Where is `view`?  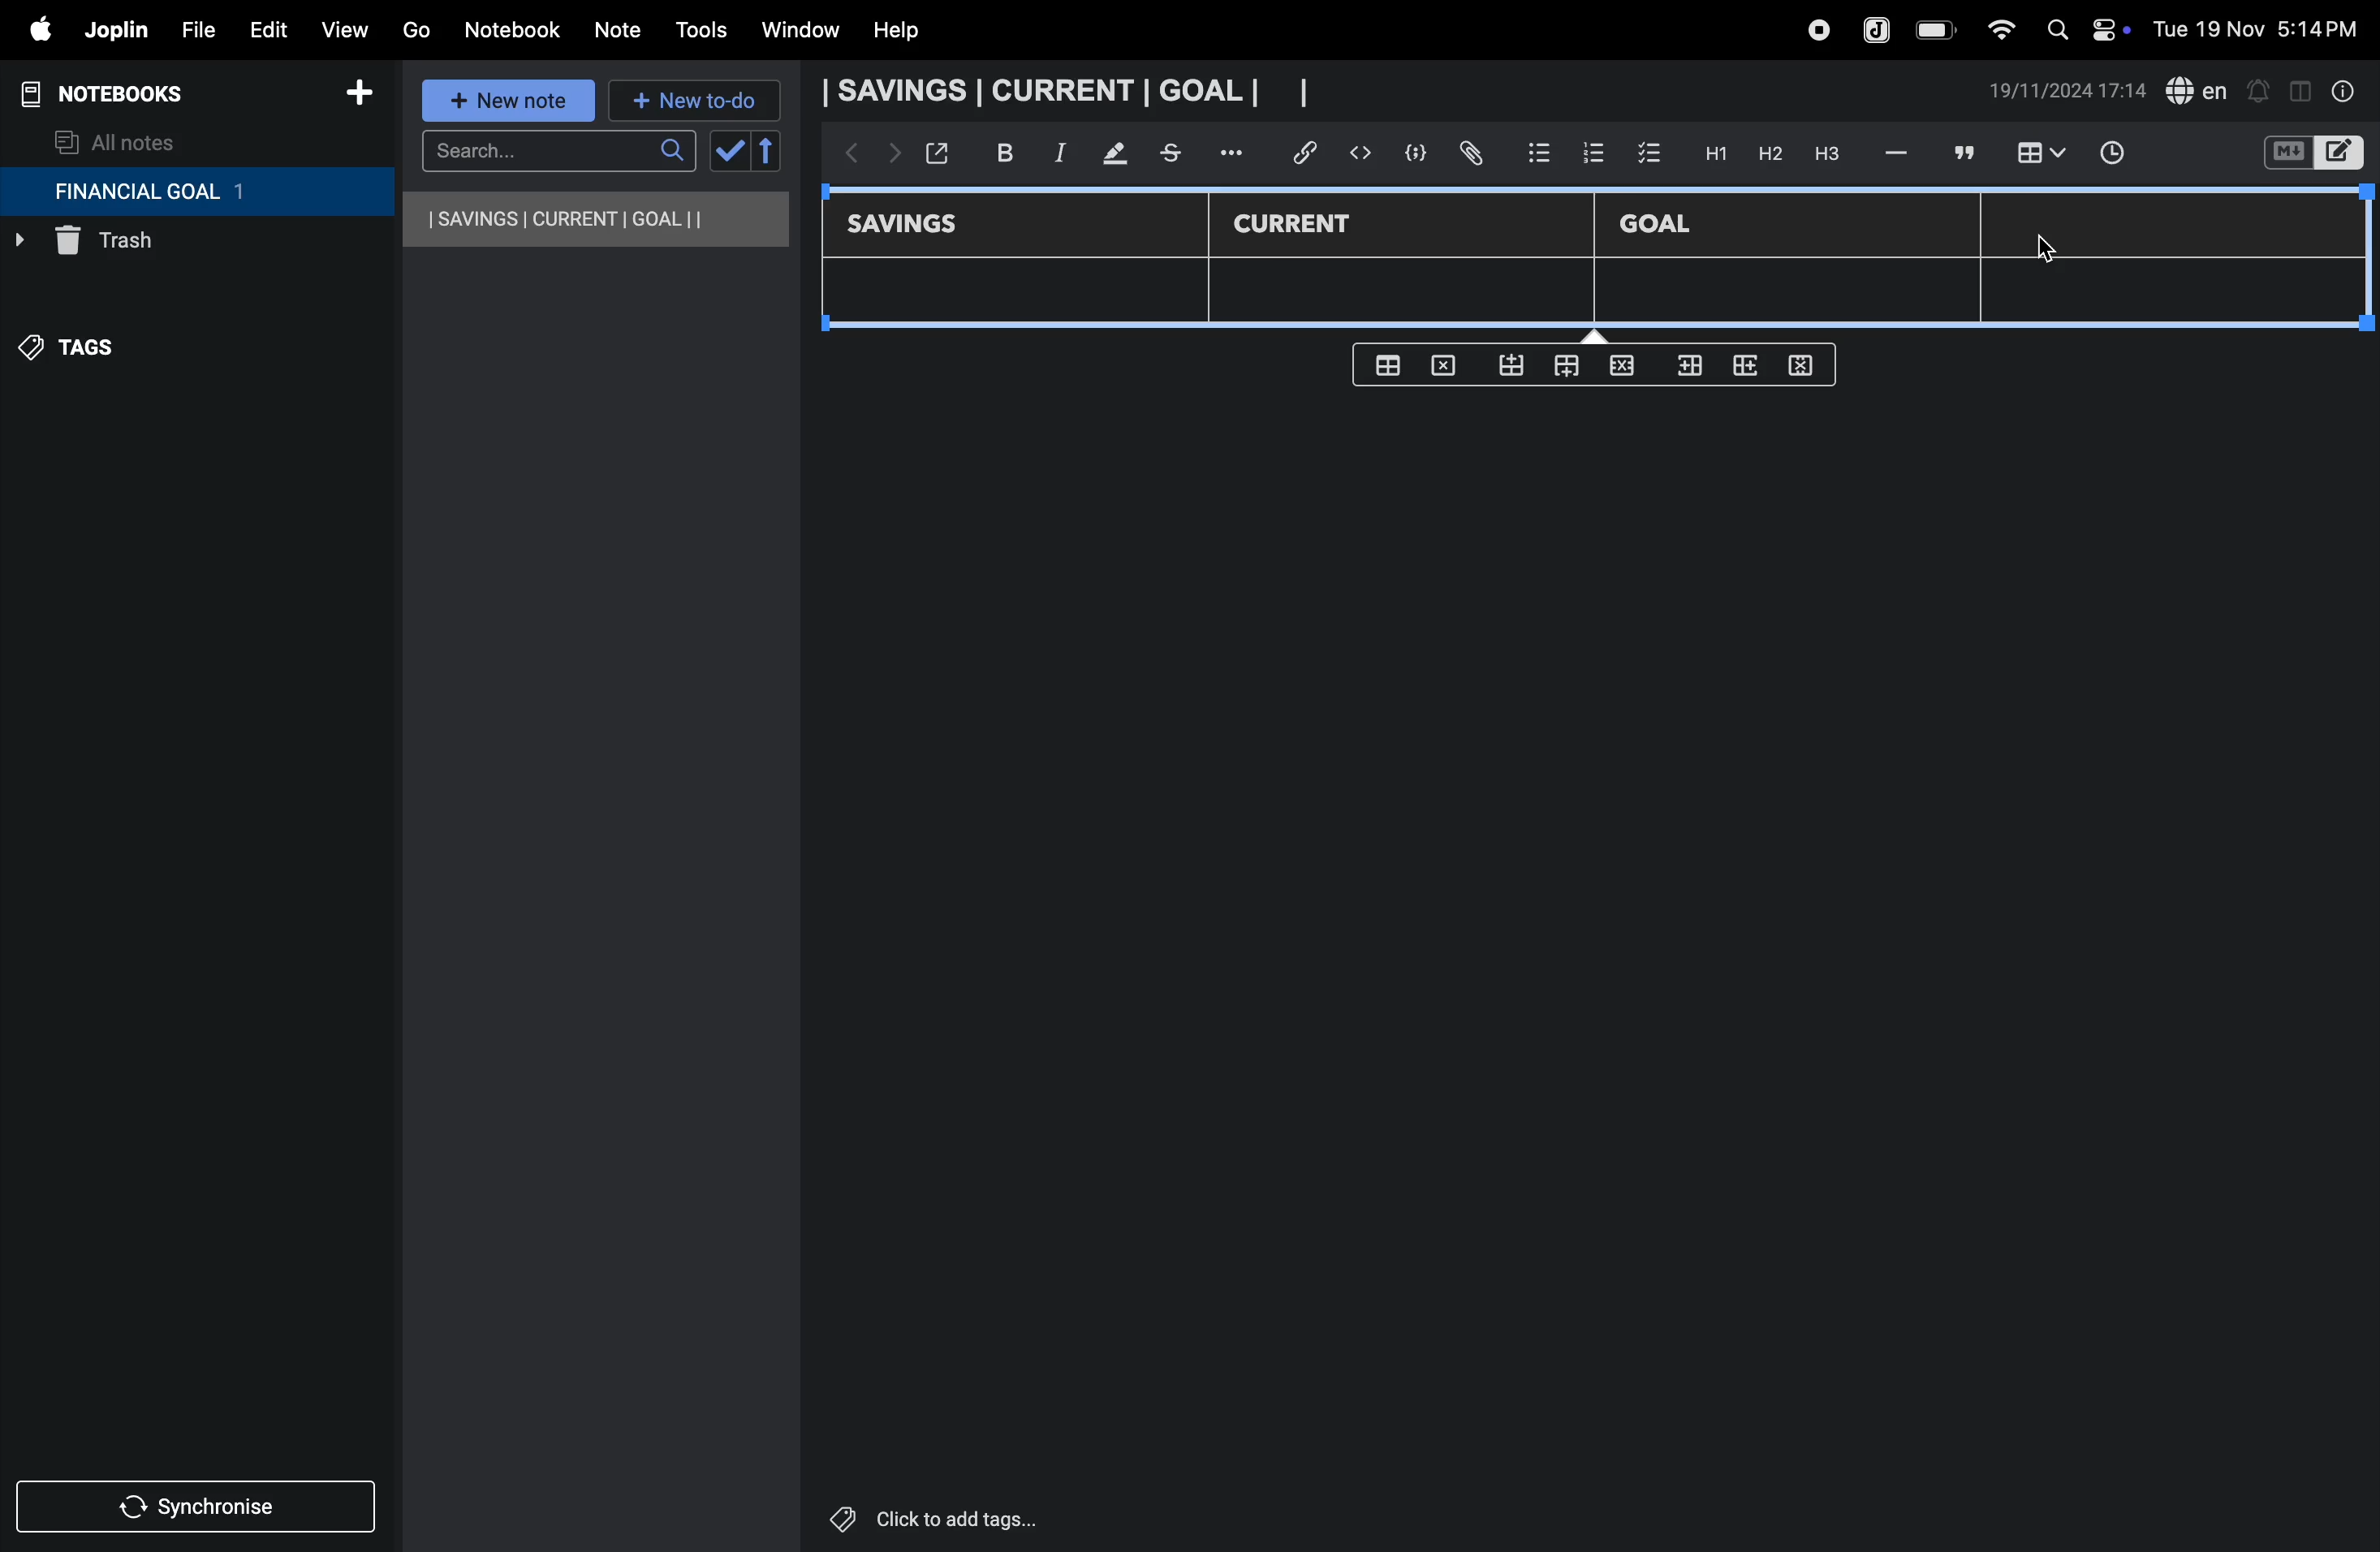
view is located at coordinates (343, 25).